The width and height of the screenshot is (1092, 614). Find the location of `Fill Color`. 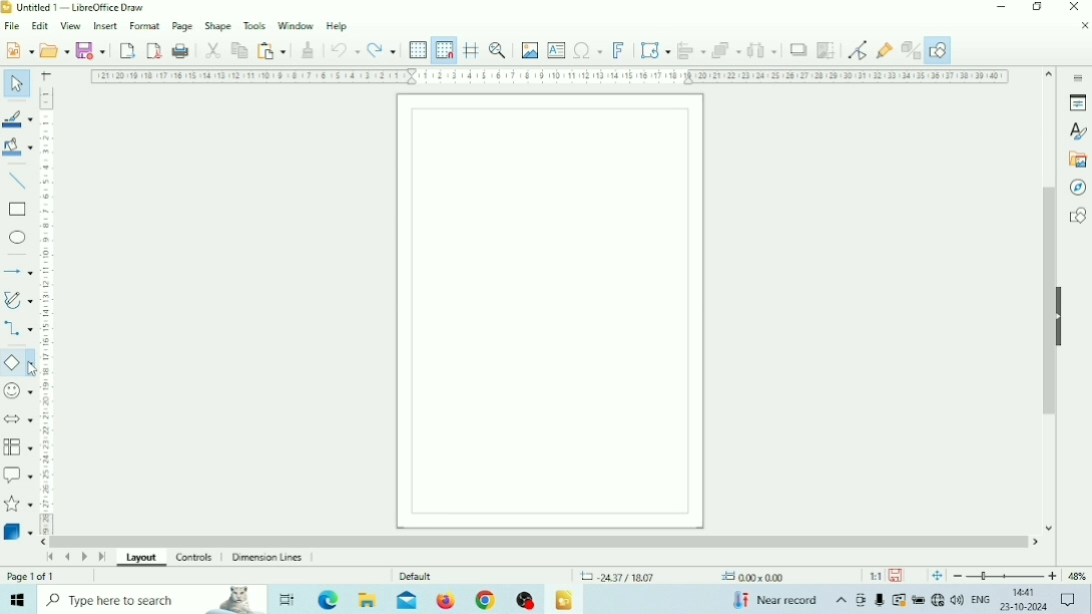

Fill Color is located at coordinates (17, 146).